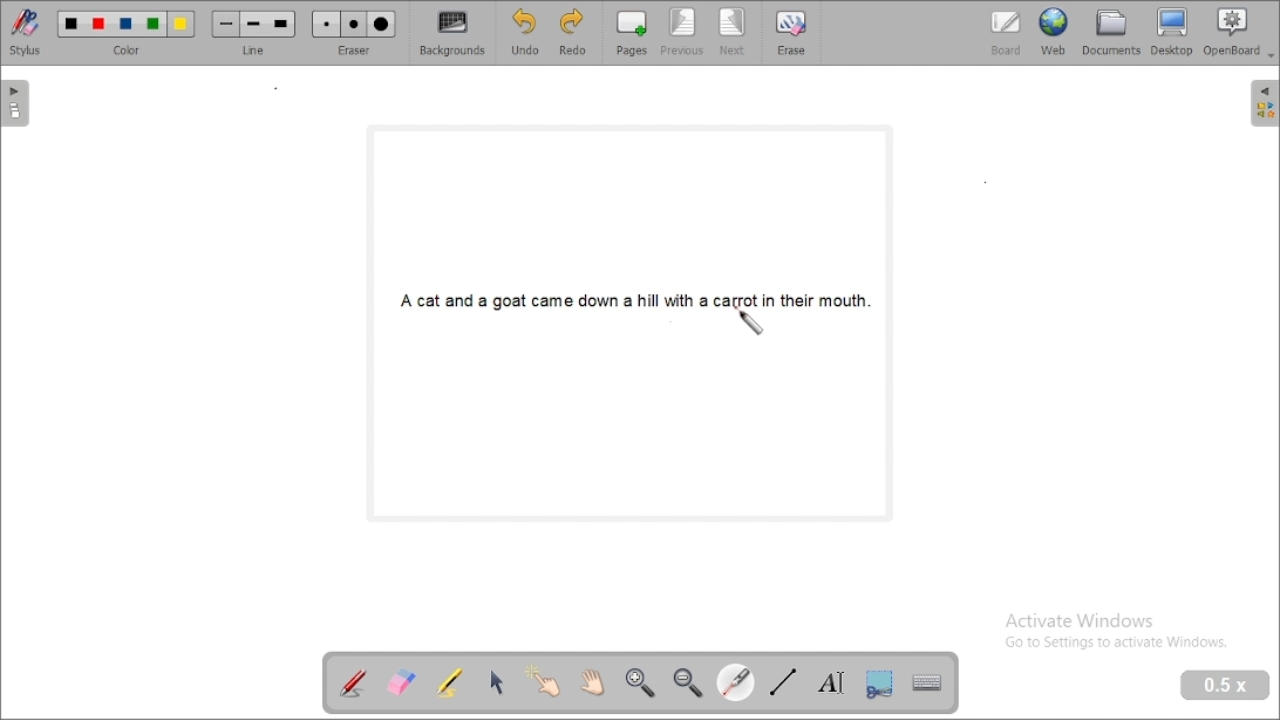  Describe the element at coordinates (450, 681) in the screenshot. I see `highlight` at that location.